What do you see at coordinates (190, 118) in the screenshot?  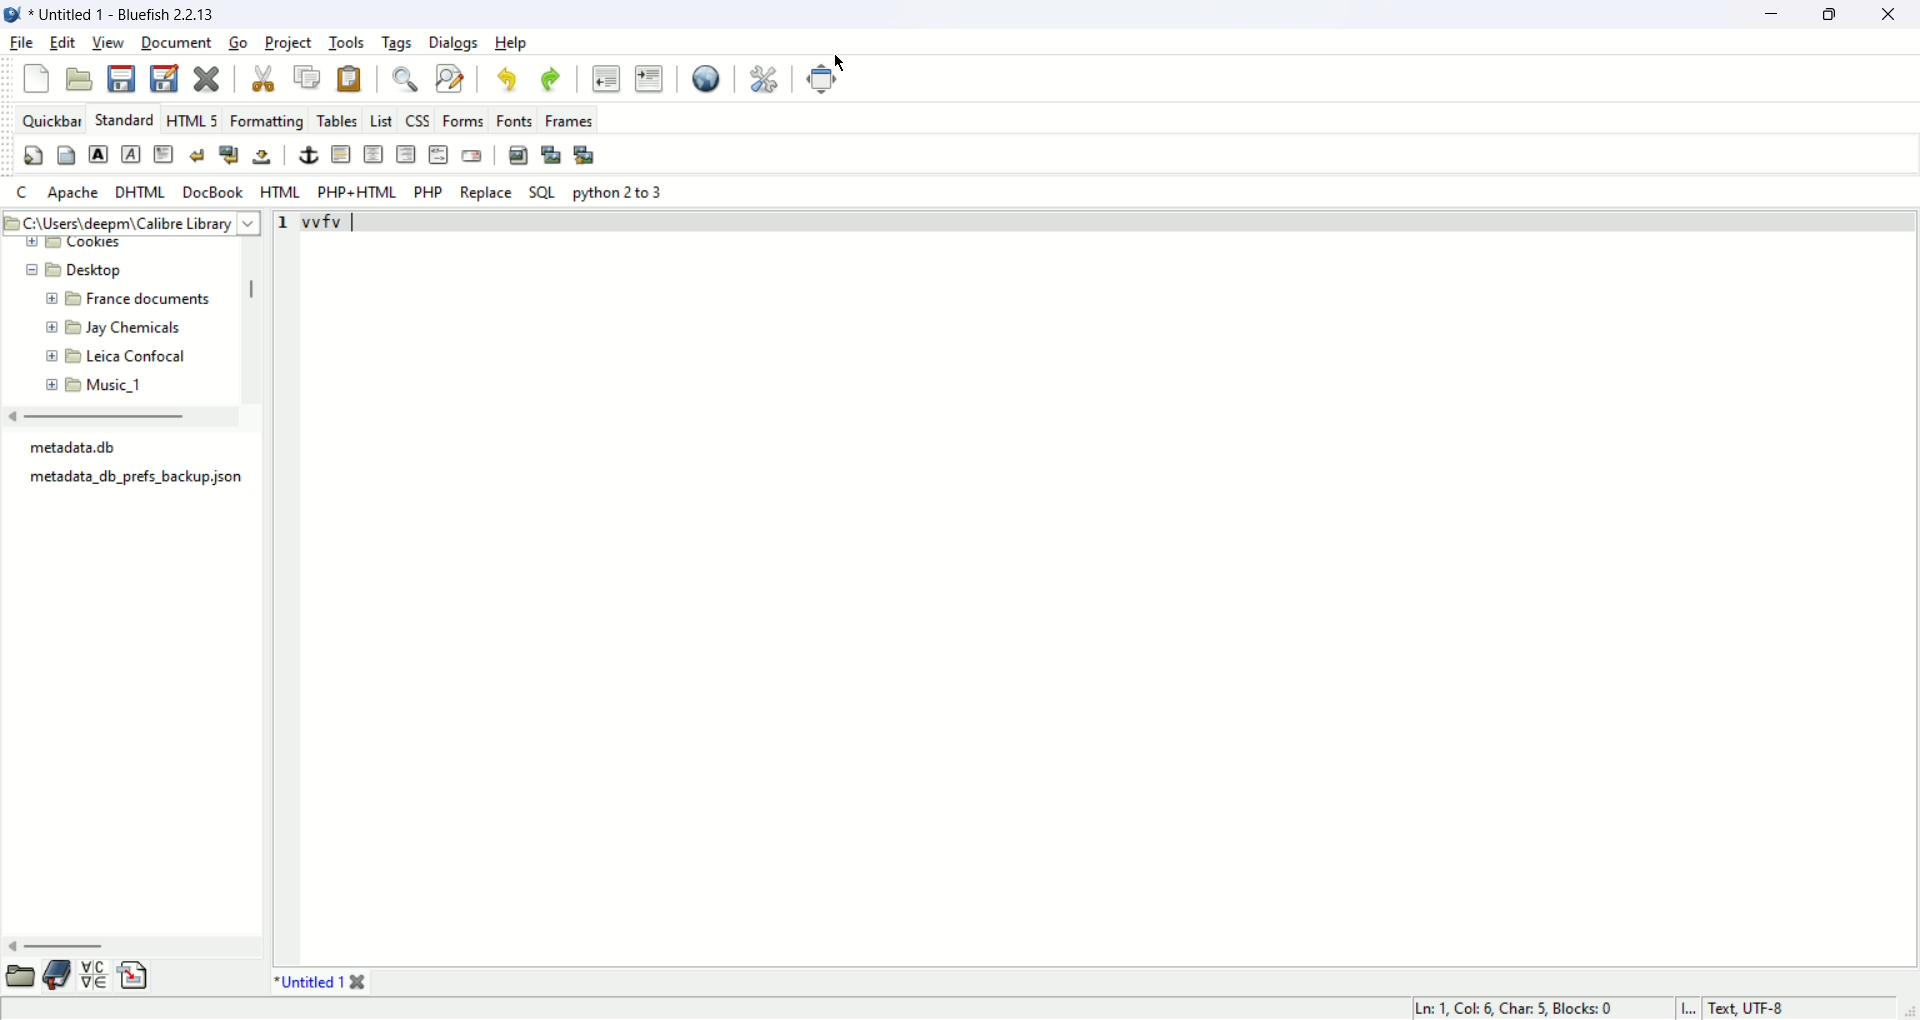 I see `HTML 5` at bounding box center [190, 118].